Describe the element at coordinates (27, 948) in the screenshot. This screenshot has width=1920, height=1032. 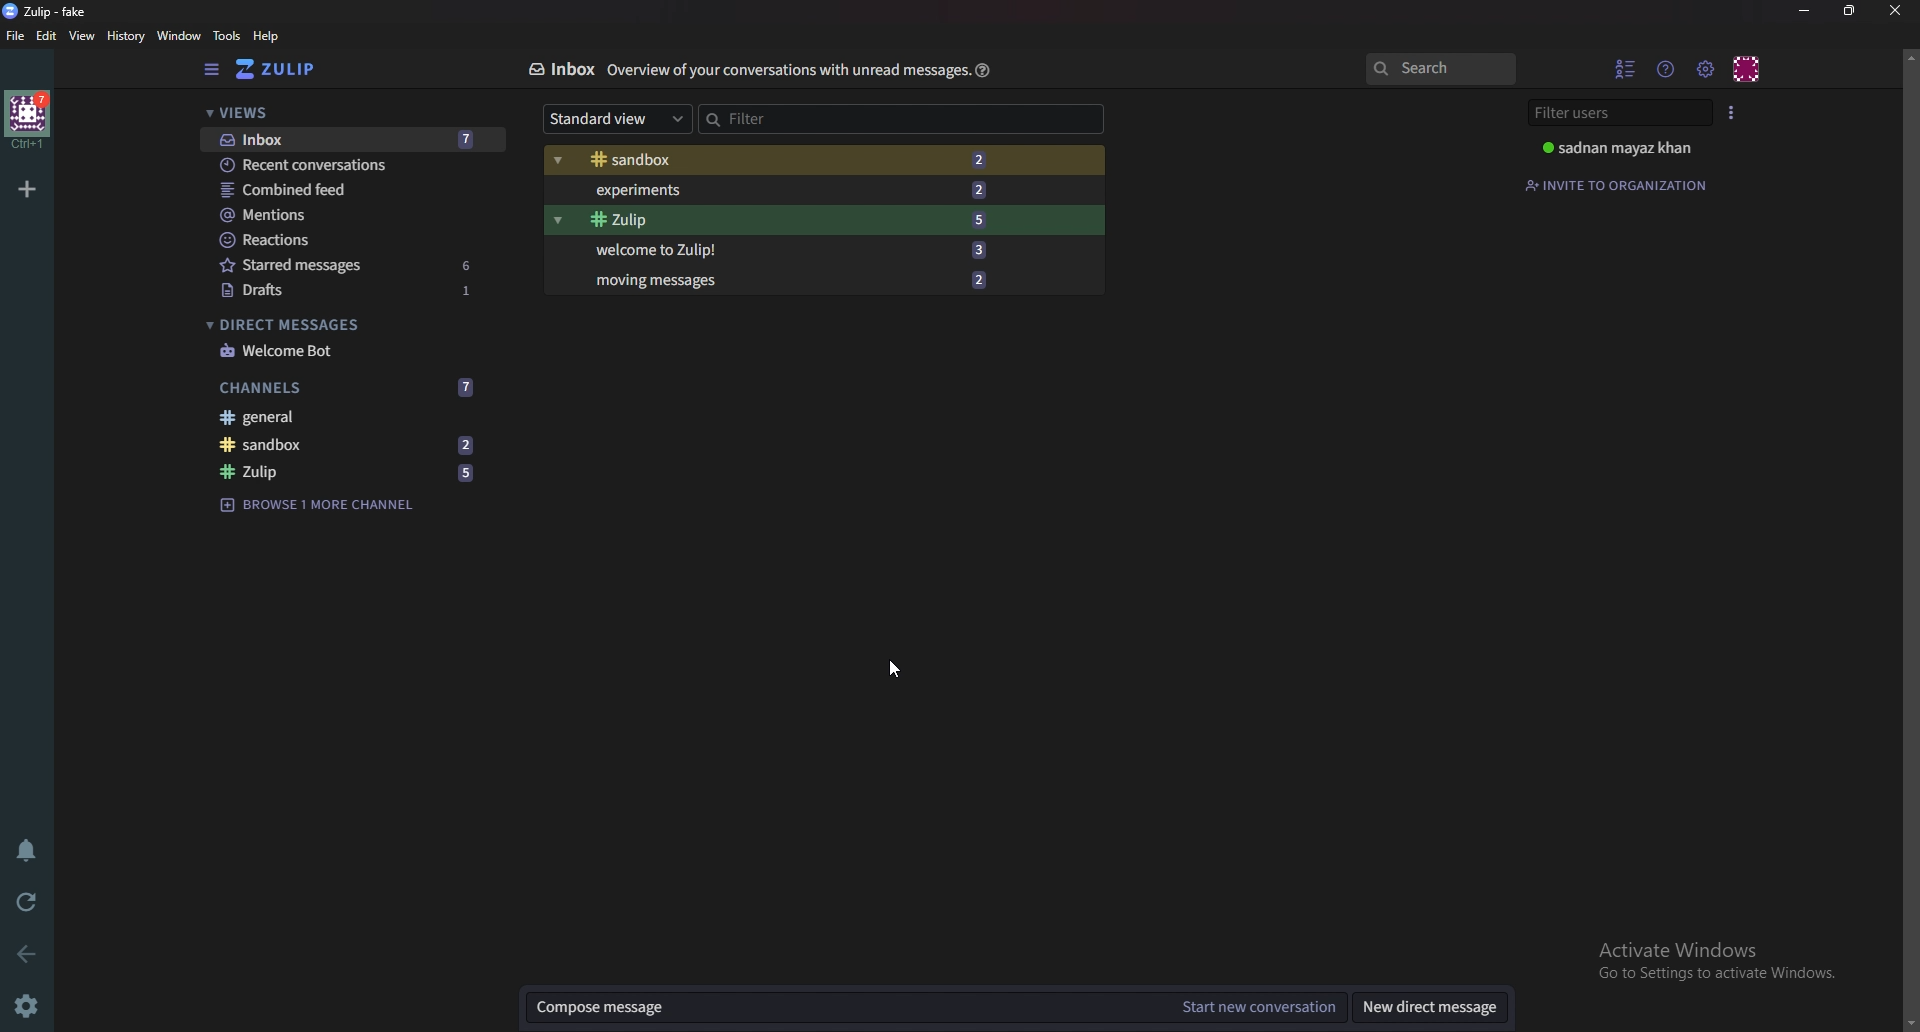
I see `back` at that location.